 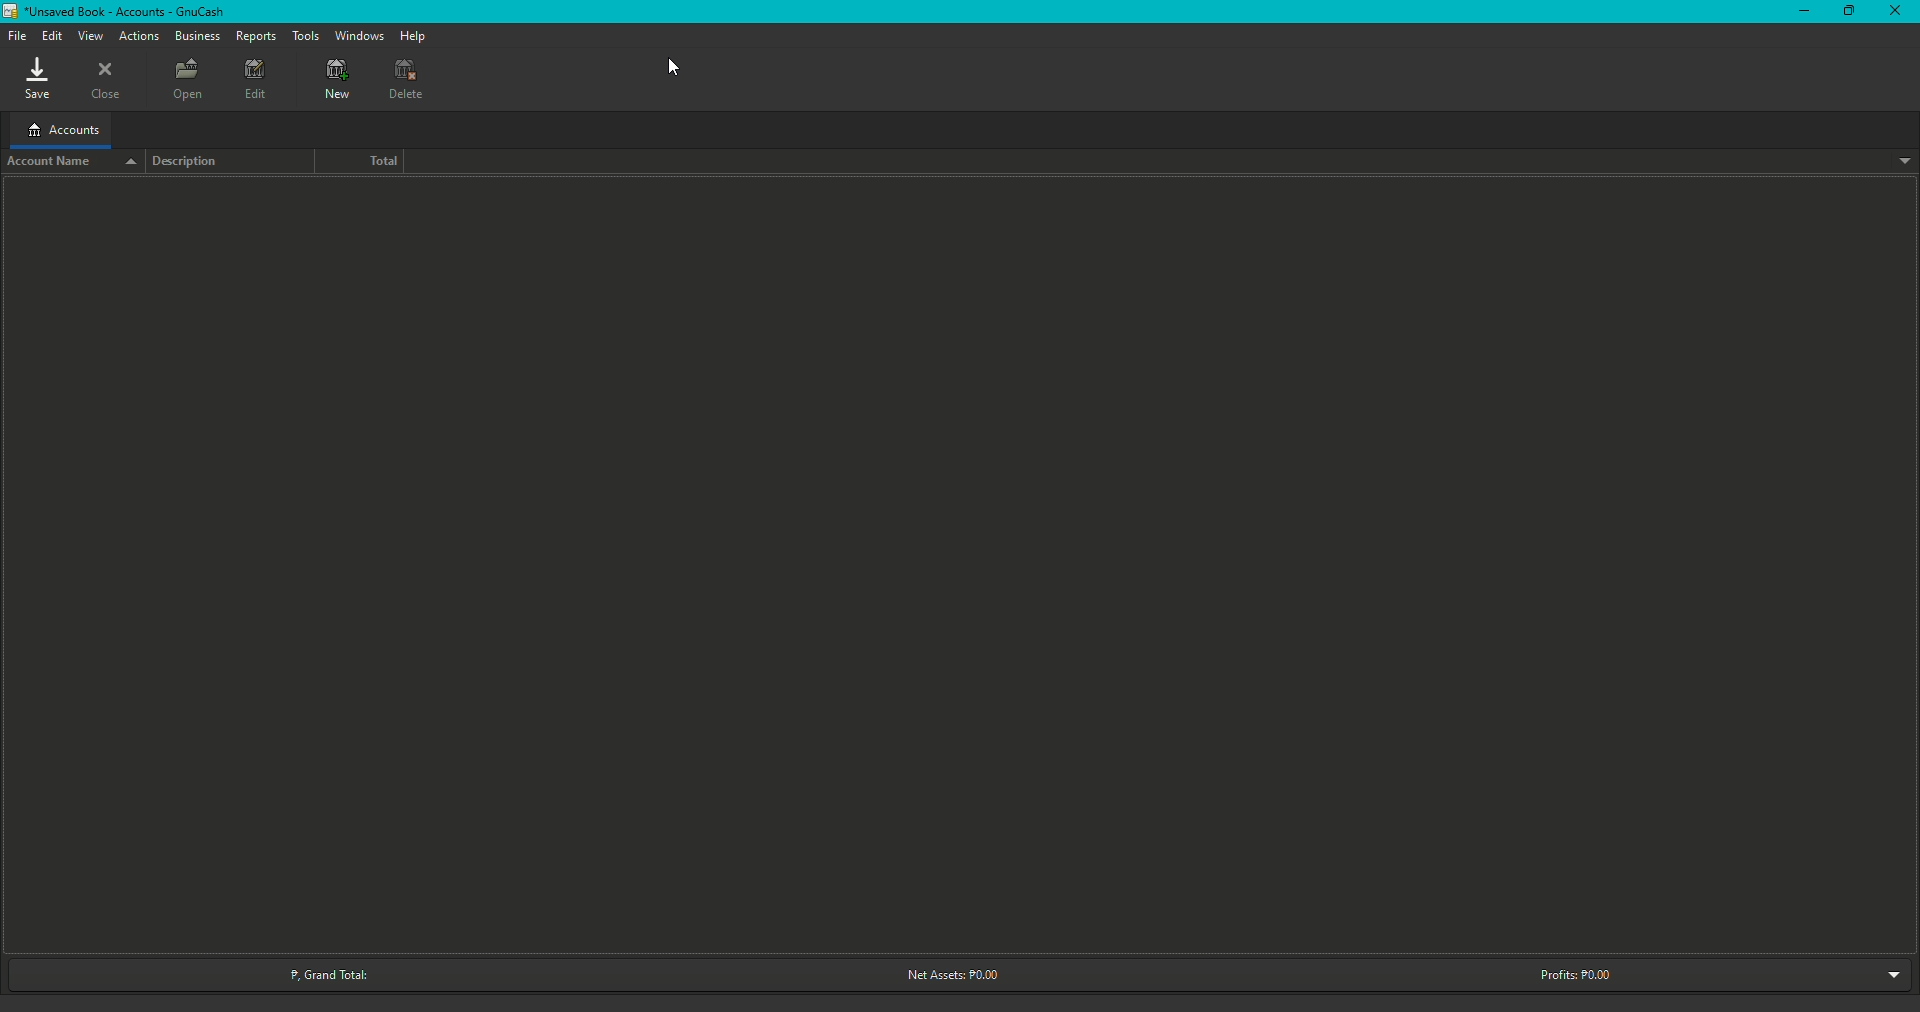 I want to click on Help, so click(x=416, y=37).